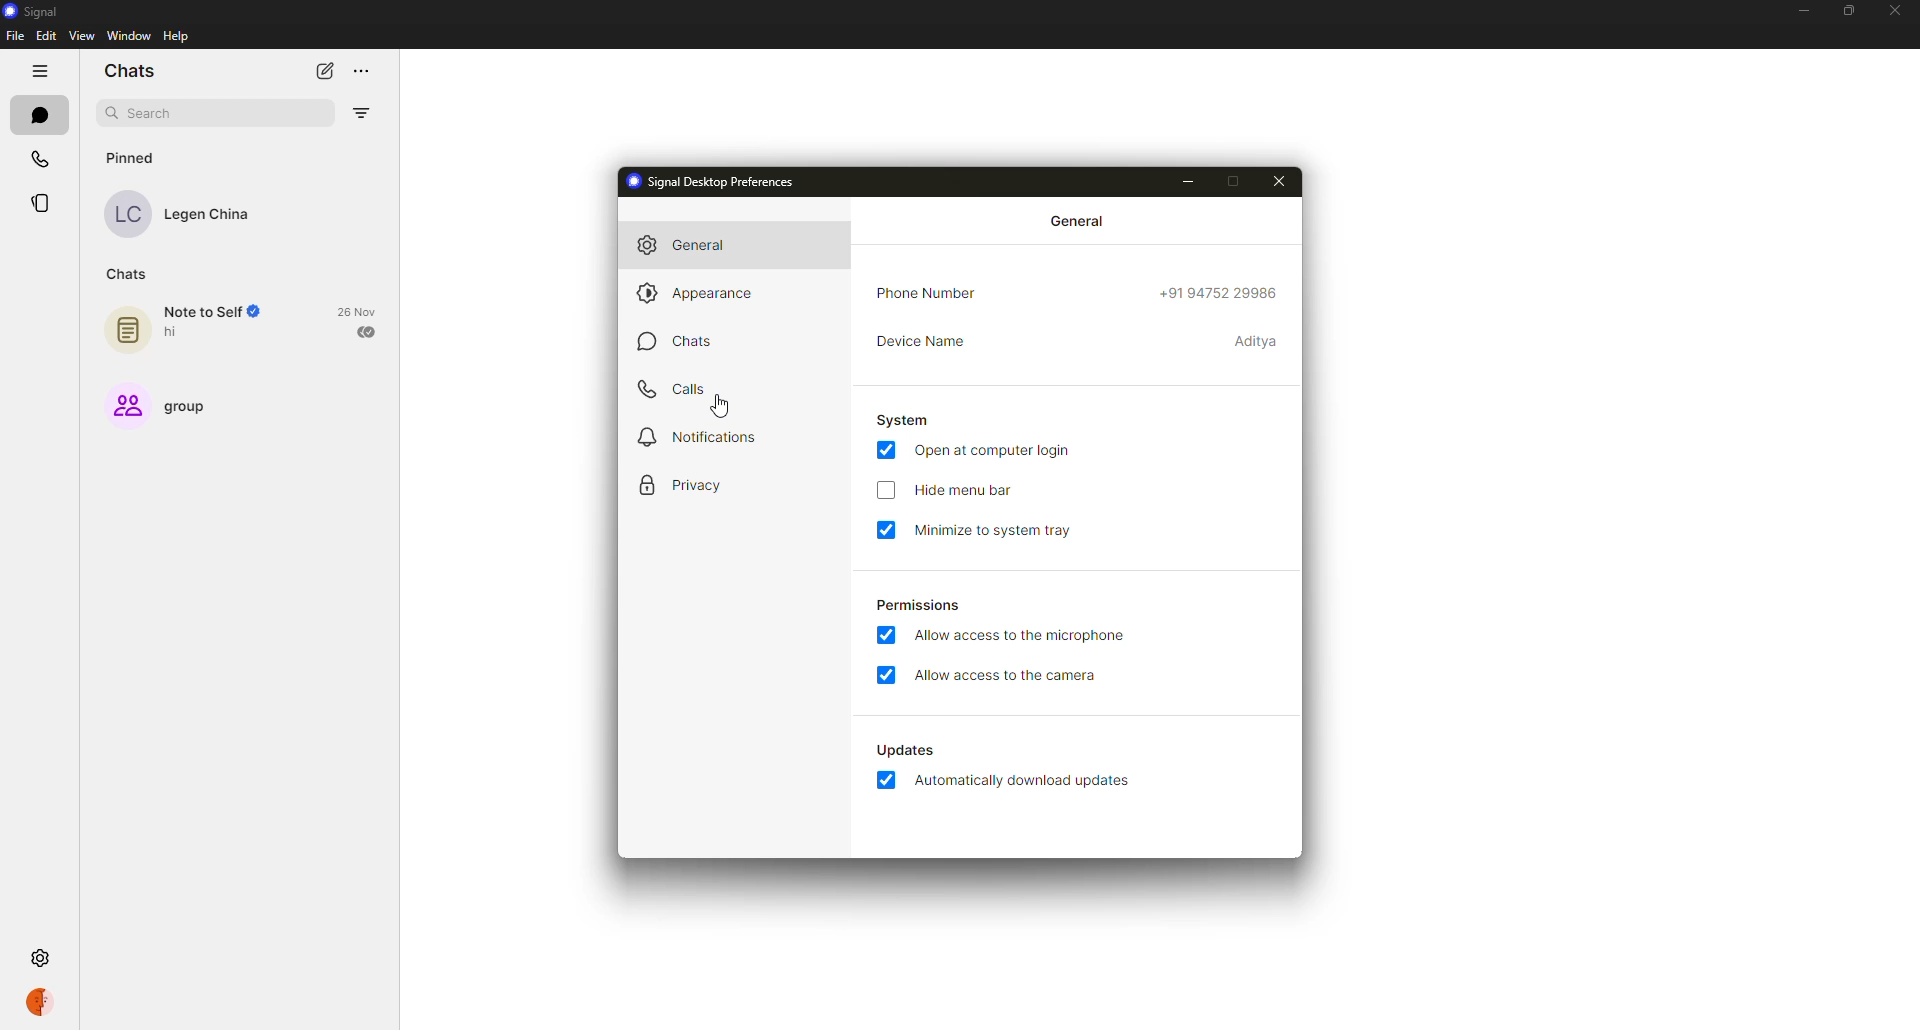 This screenshot has height=1030, width=1920. Describe the element at coordinates (1010, 676) in the screenshot. I see `allow access to camera` at that location.